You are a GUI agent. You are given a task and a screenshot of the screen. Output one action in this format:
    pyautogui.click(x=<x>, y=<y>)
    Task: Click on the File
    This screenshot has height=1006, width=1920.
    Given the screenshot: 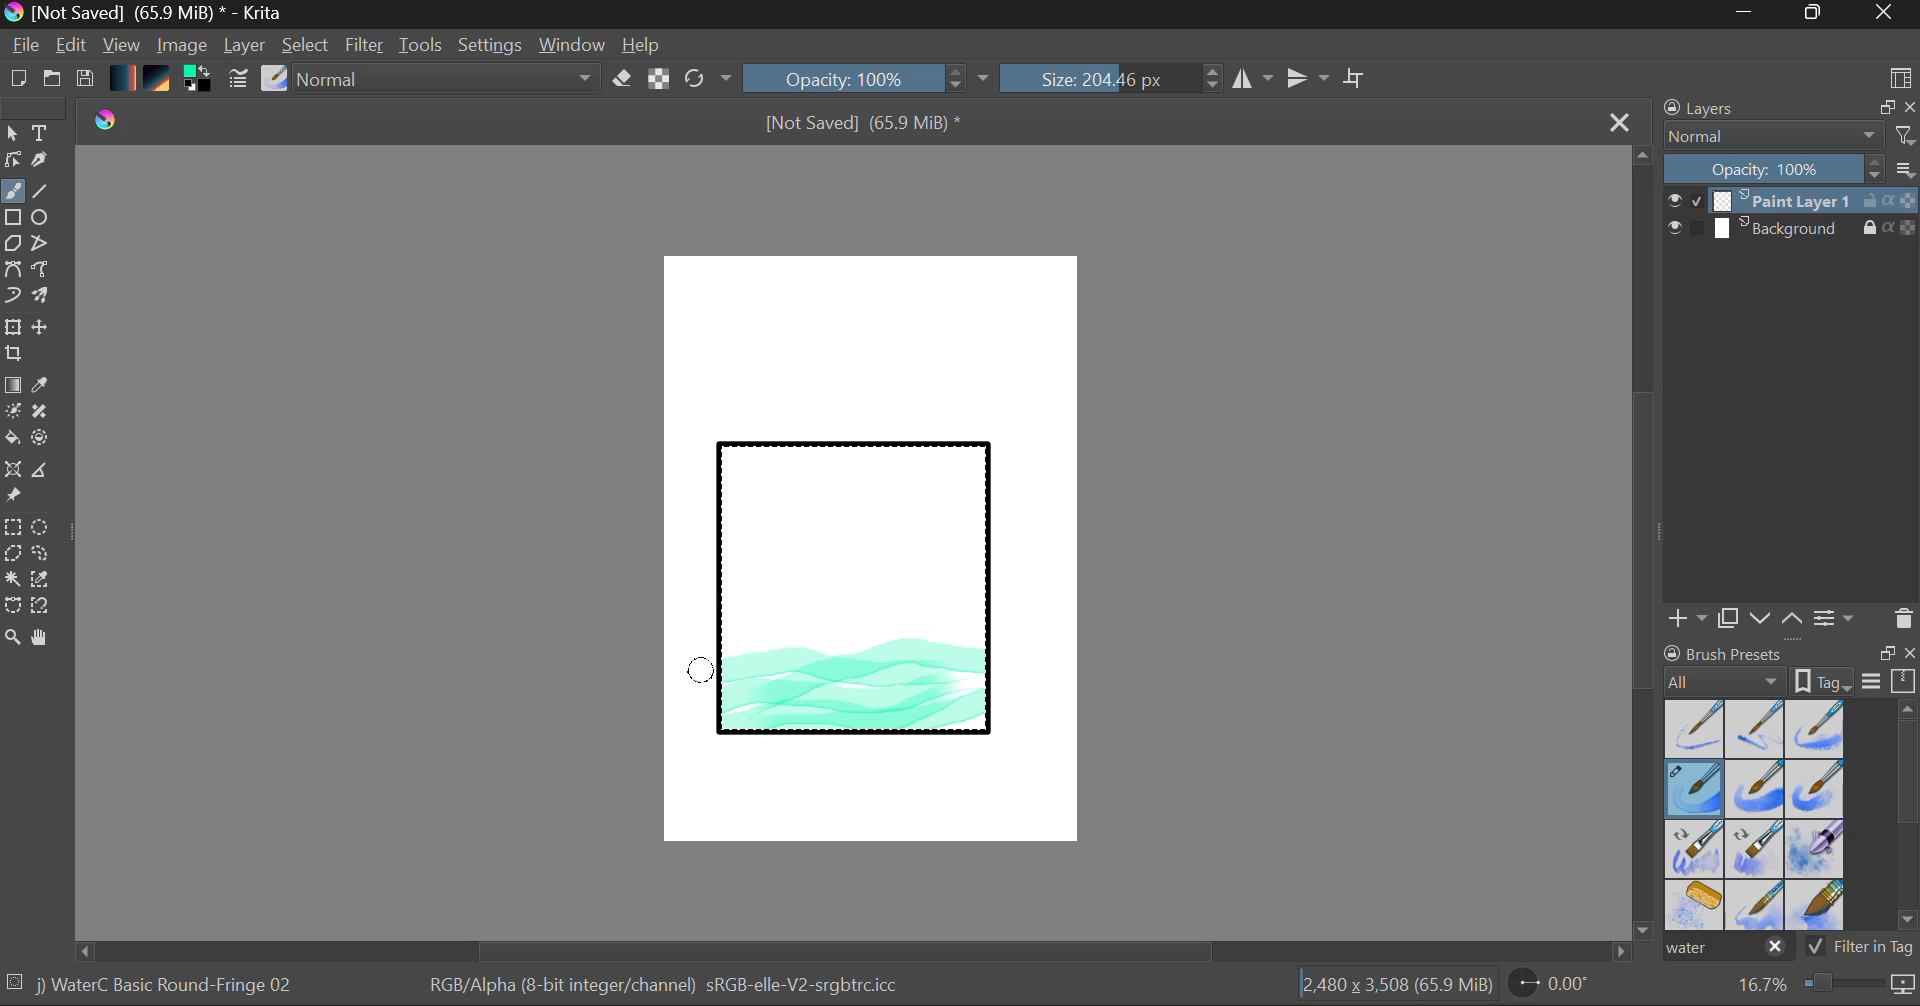 What is the action you would take?
    pyautogui.click(x=26, y=48)
    